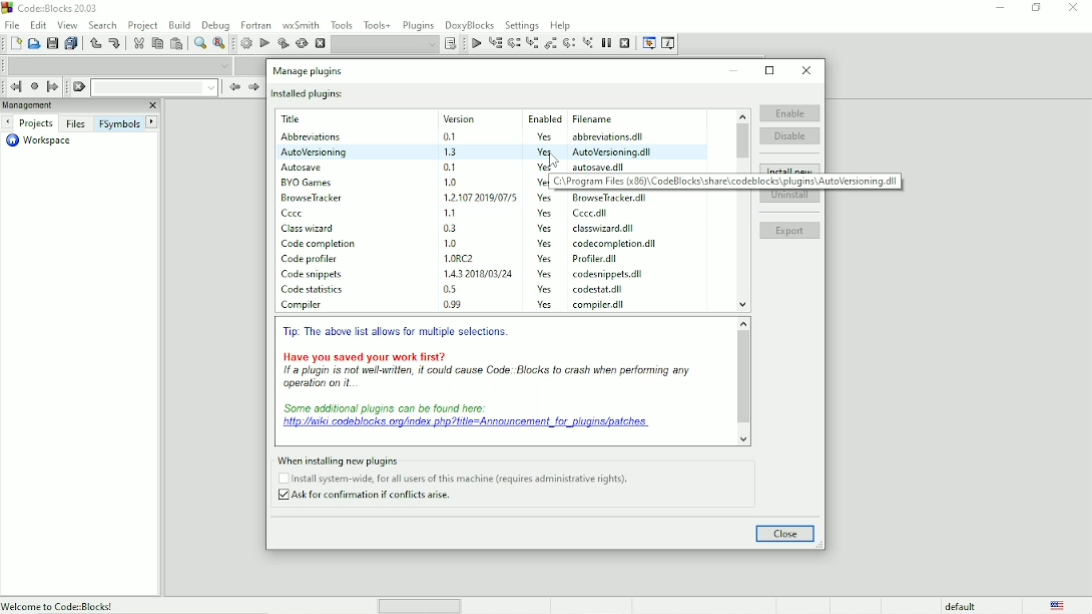  What do you see at coordinates (446, 459) in the screenshot?
I see `When installing new plugins` at bounding box center [446, 459].